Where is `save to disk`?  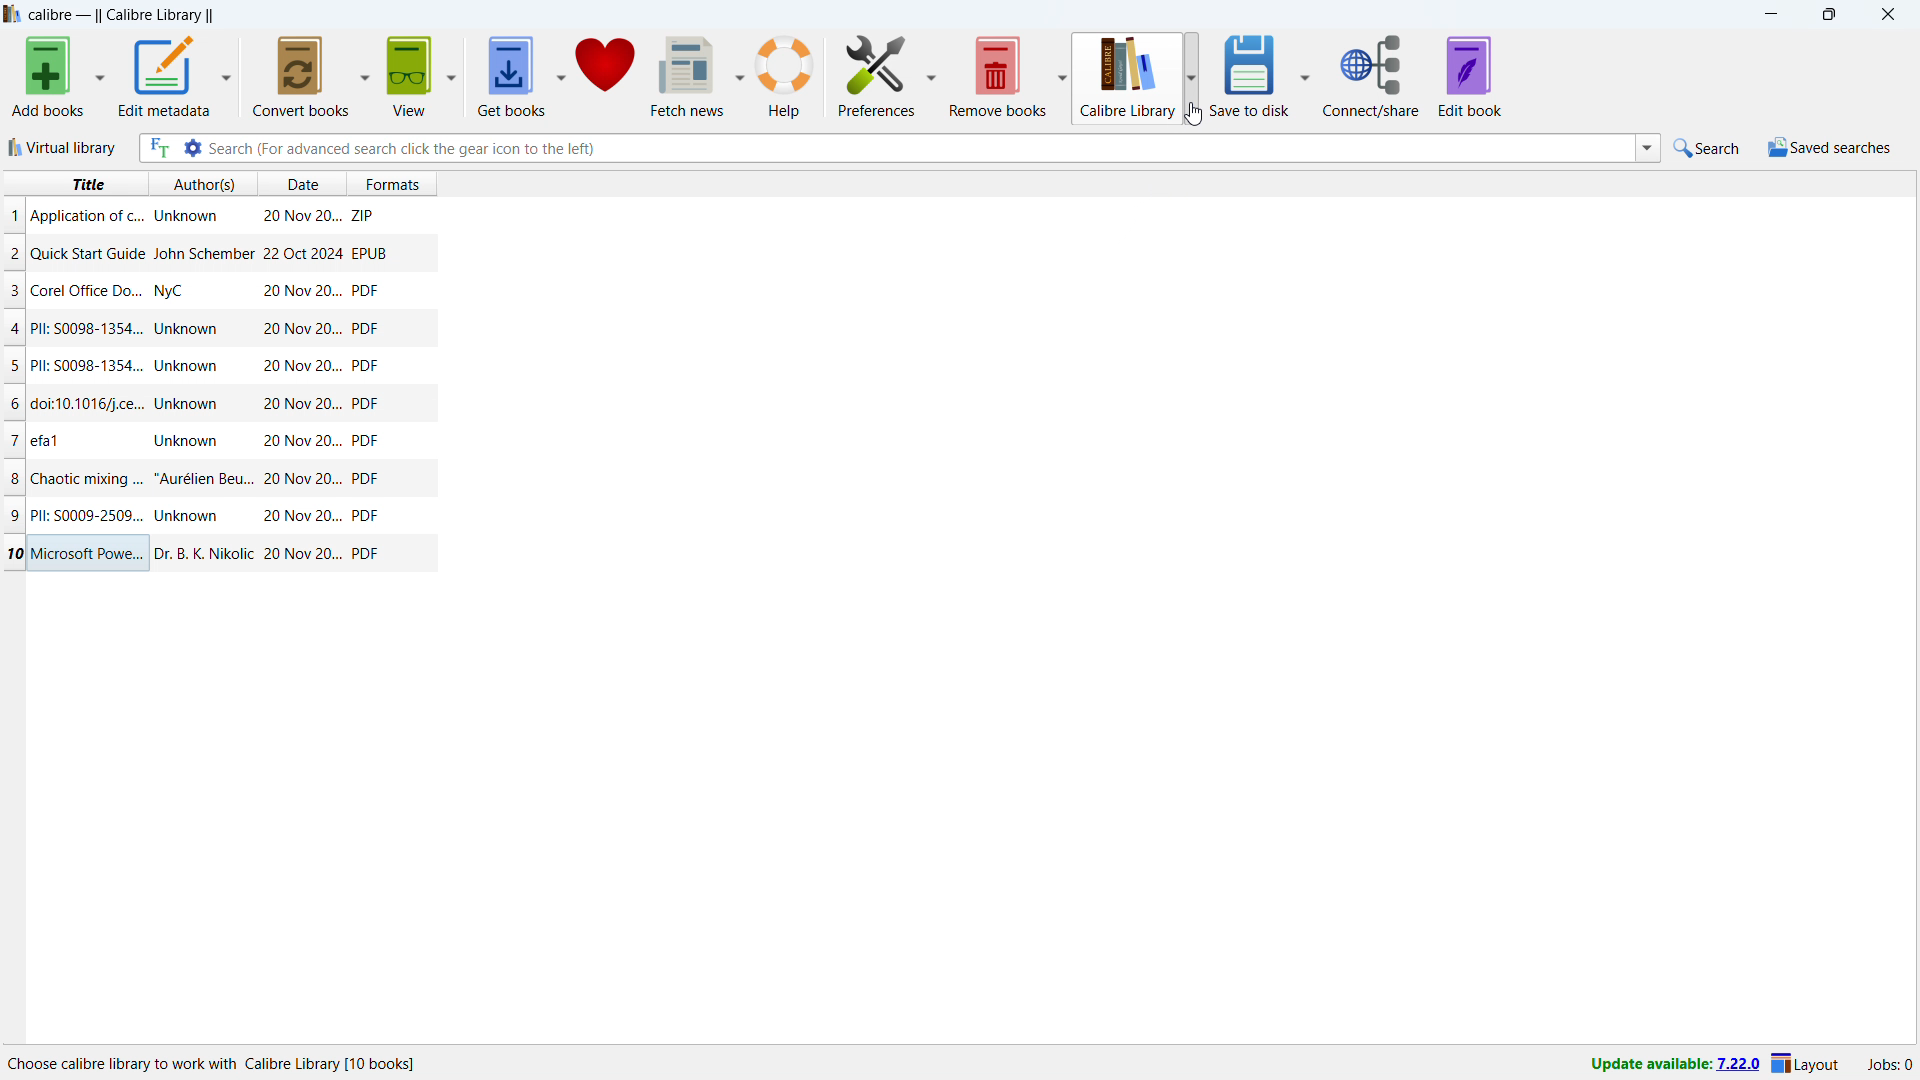 save to disk is located at coordinates (1253, 75).